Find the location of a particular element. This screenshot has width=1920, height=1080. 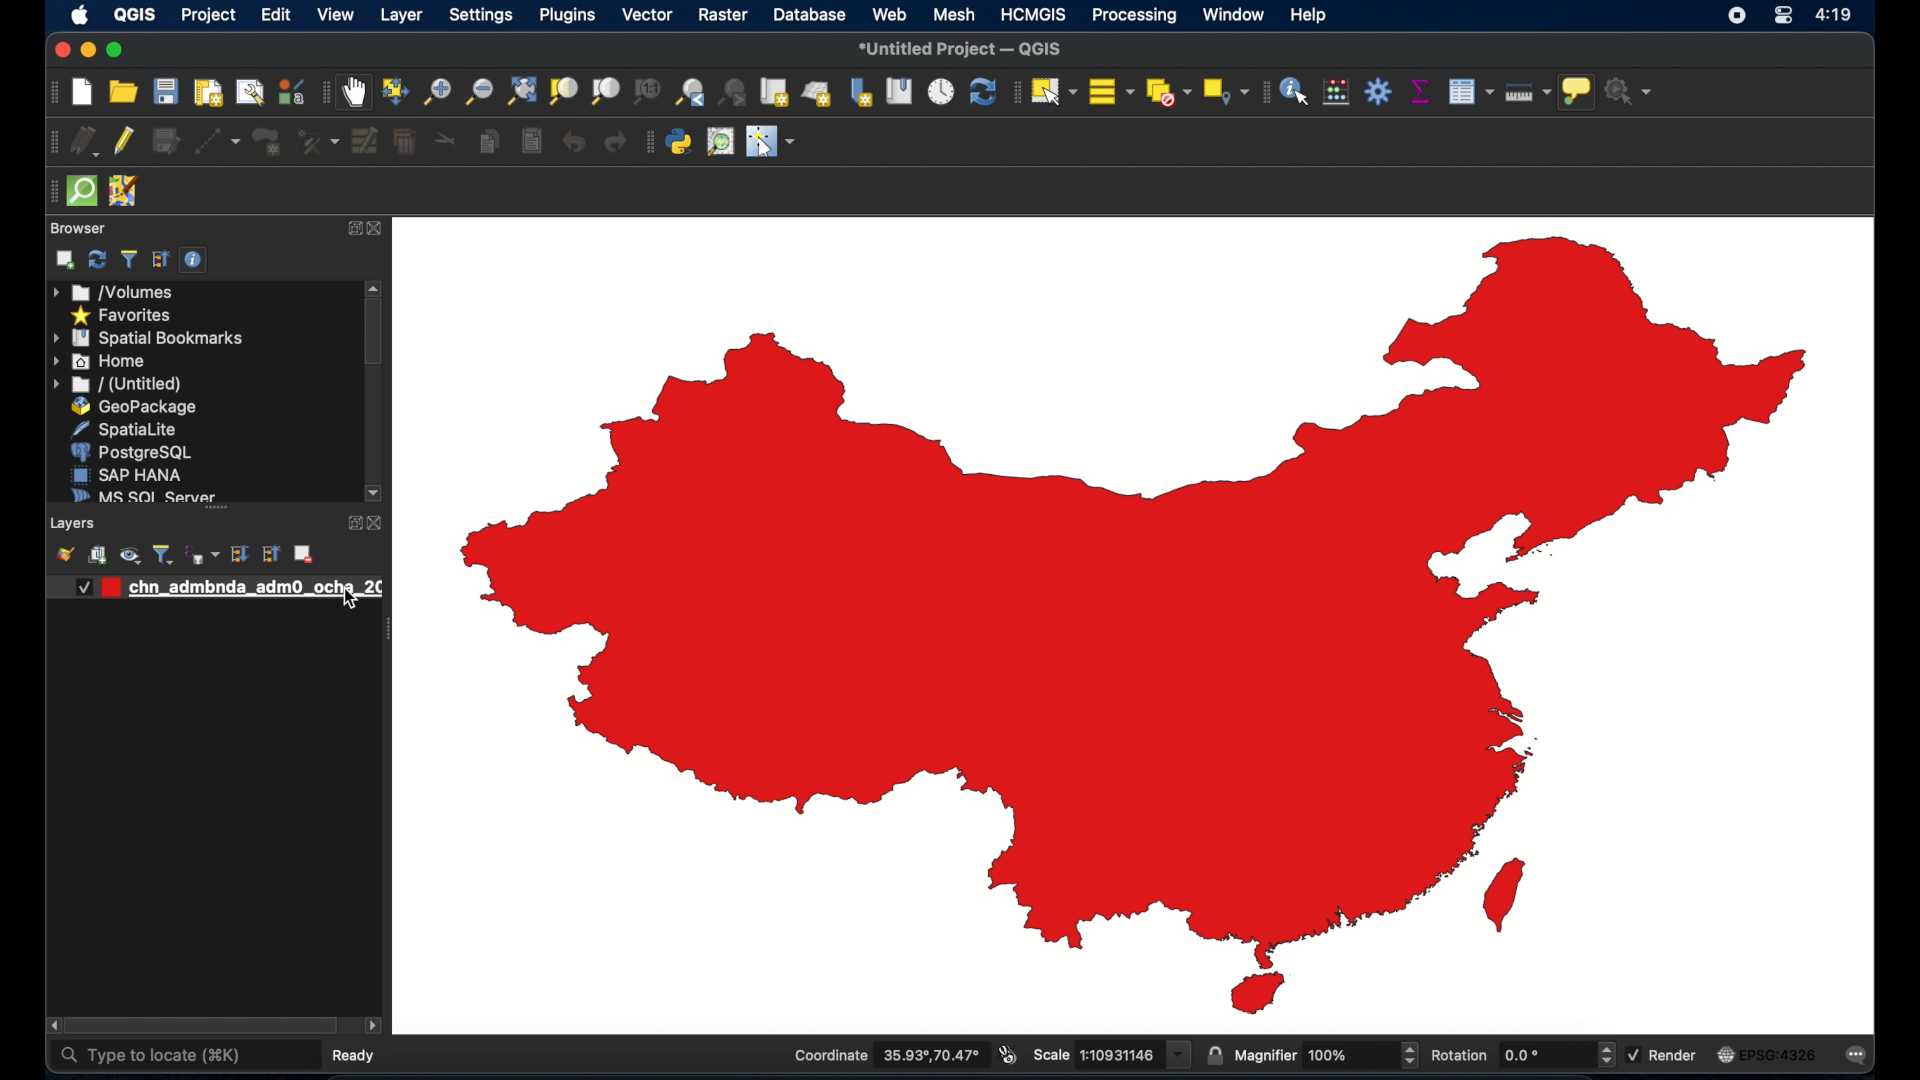

expand is located at coordinates (239, 554).